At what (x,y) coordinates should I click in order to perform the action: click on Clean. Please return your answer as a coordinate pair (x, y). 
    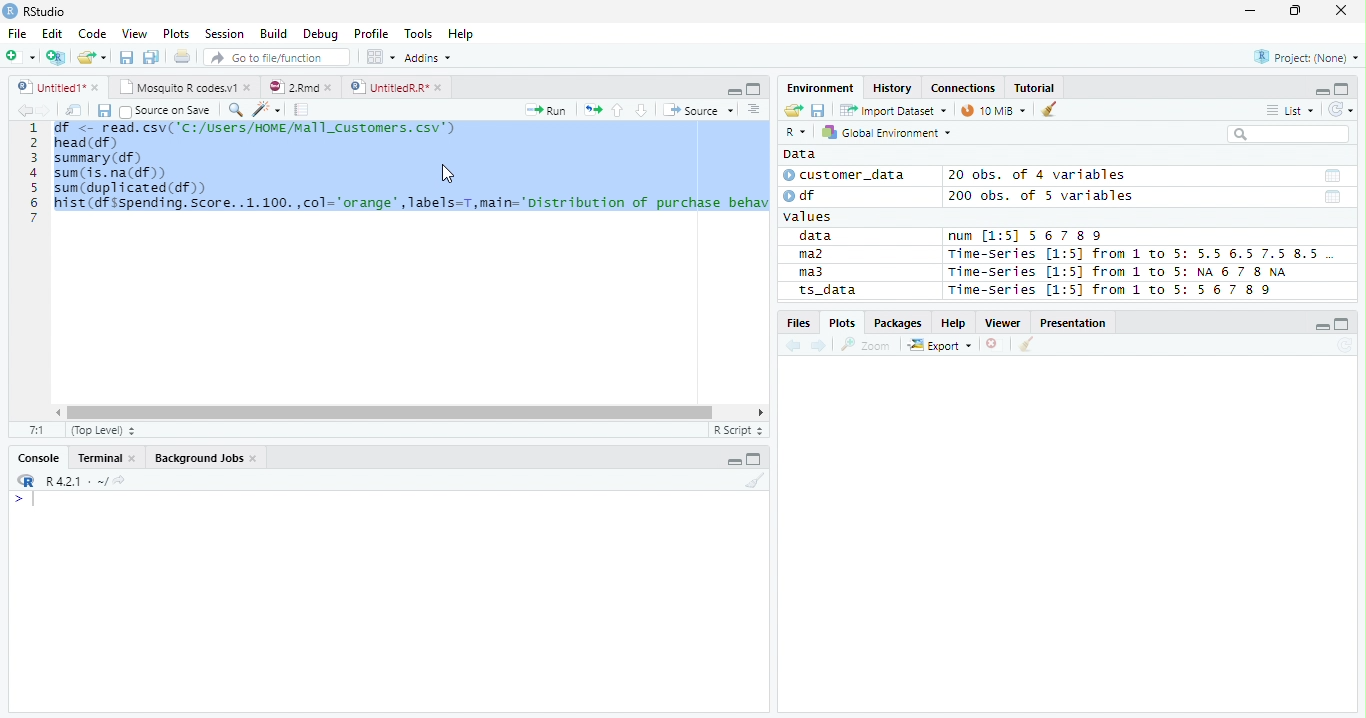
    Looking at the image, I should click on (1051, 108).